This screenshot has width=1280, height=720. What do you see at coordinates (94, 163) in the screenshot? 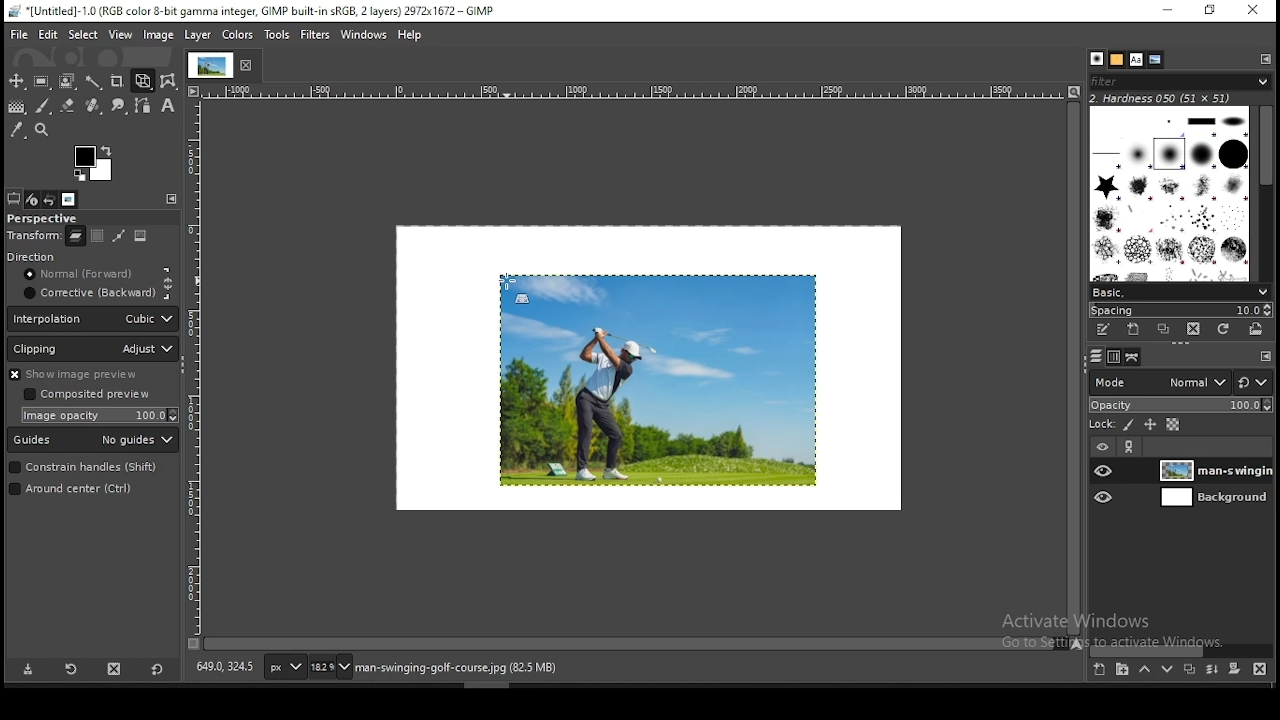
I see `colors` at bounding box center [94, 163].